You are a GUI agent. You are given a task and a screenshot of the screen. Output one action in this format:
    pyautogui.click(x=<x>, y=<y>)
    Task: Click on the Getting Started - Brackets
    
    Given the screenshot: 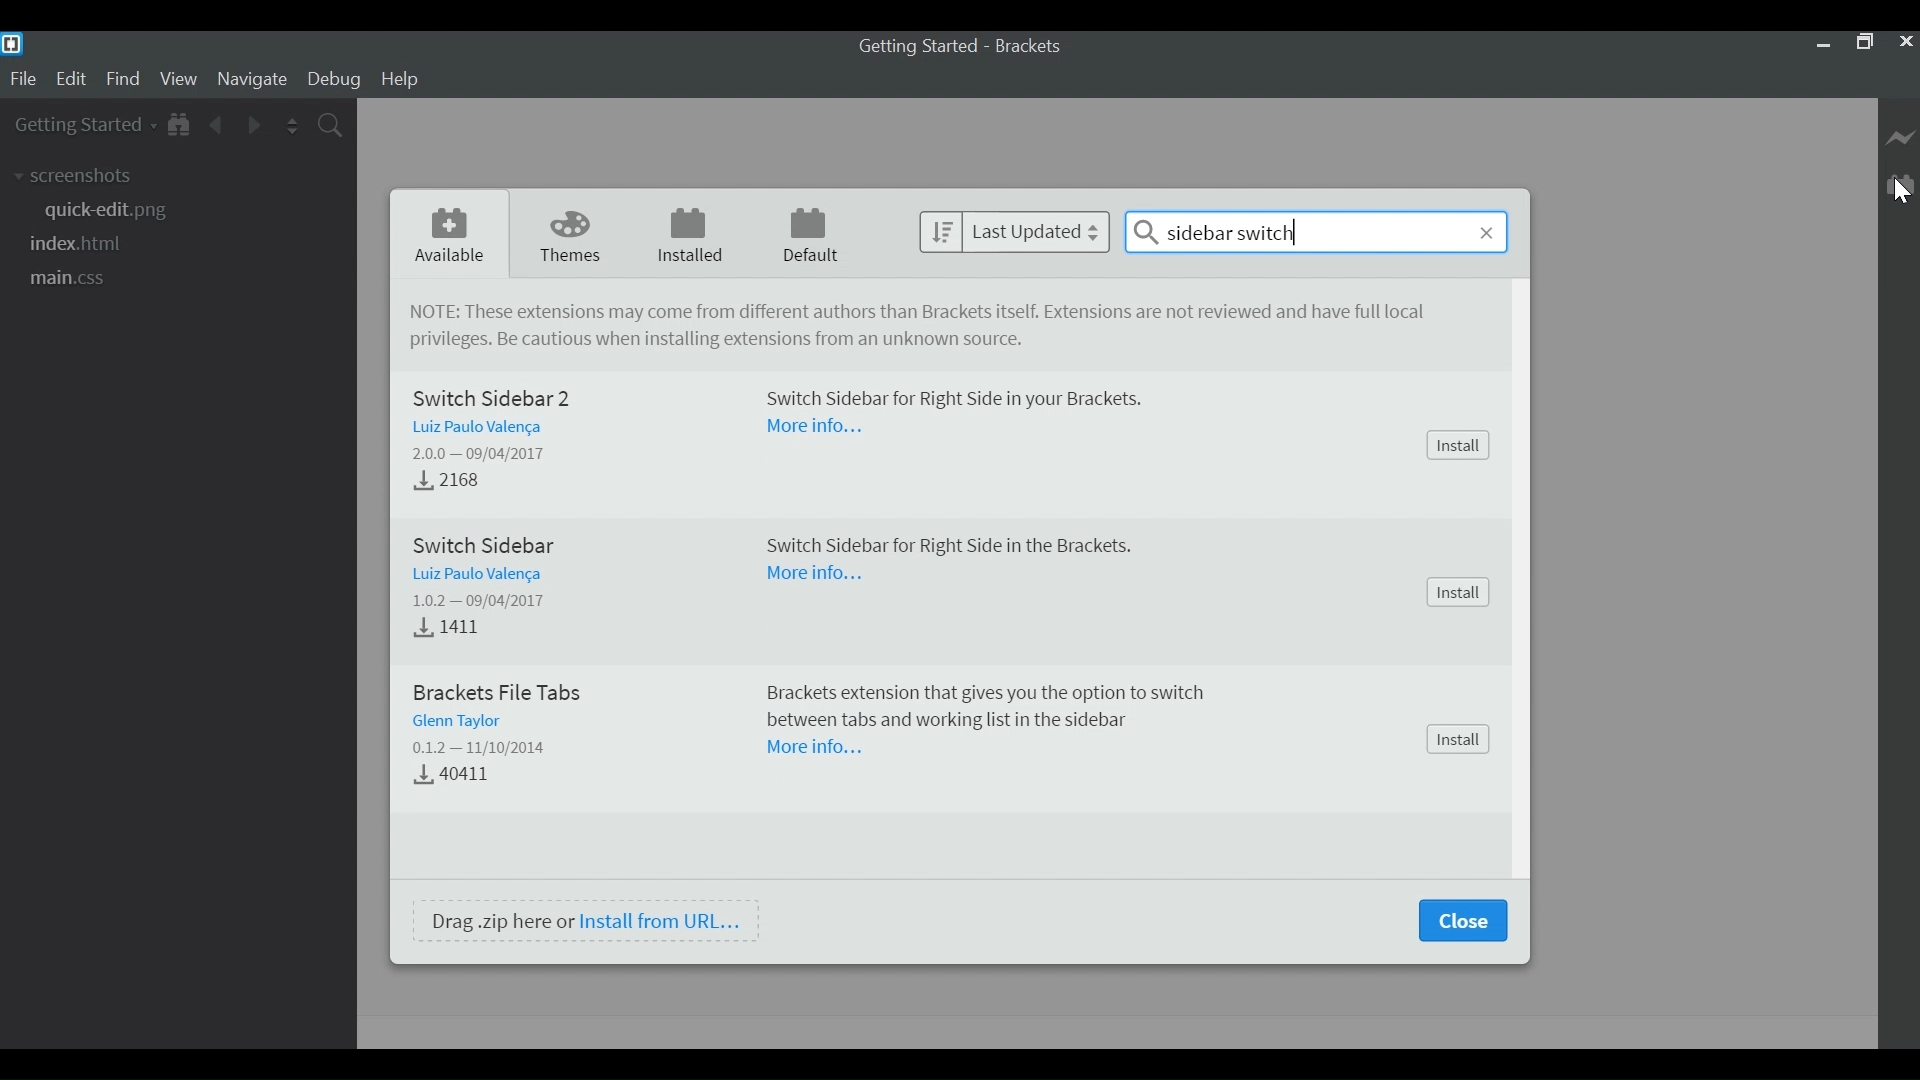 What is the action you would take?
    pyautogui.click(x=955, y=46)
    